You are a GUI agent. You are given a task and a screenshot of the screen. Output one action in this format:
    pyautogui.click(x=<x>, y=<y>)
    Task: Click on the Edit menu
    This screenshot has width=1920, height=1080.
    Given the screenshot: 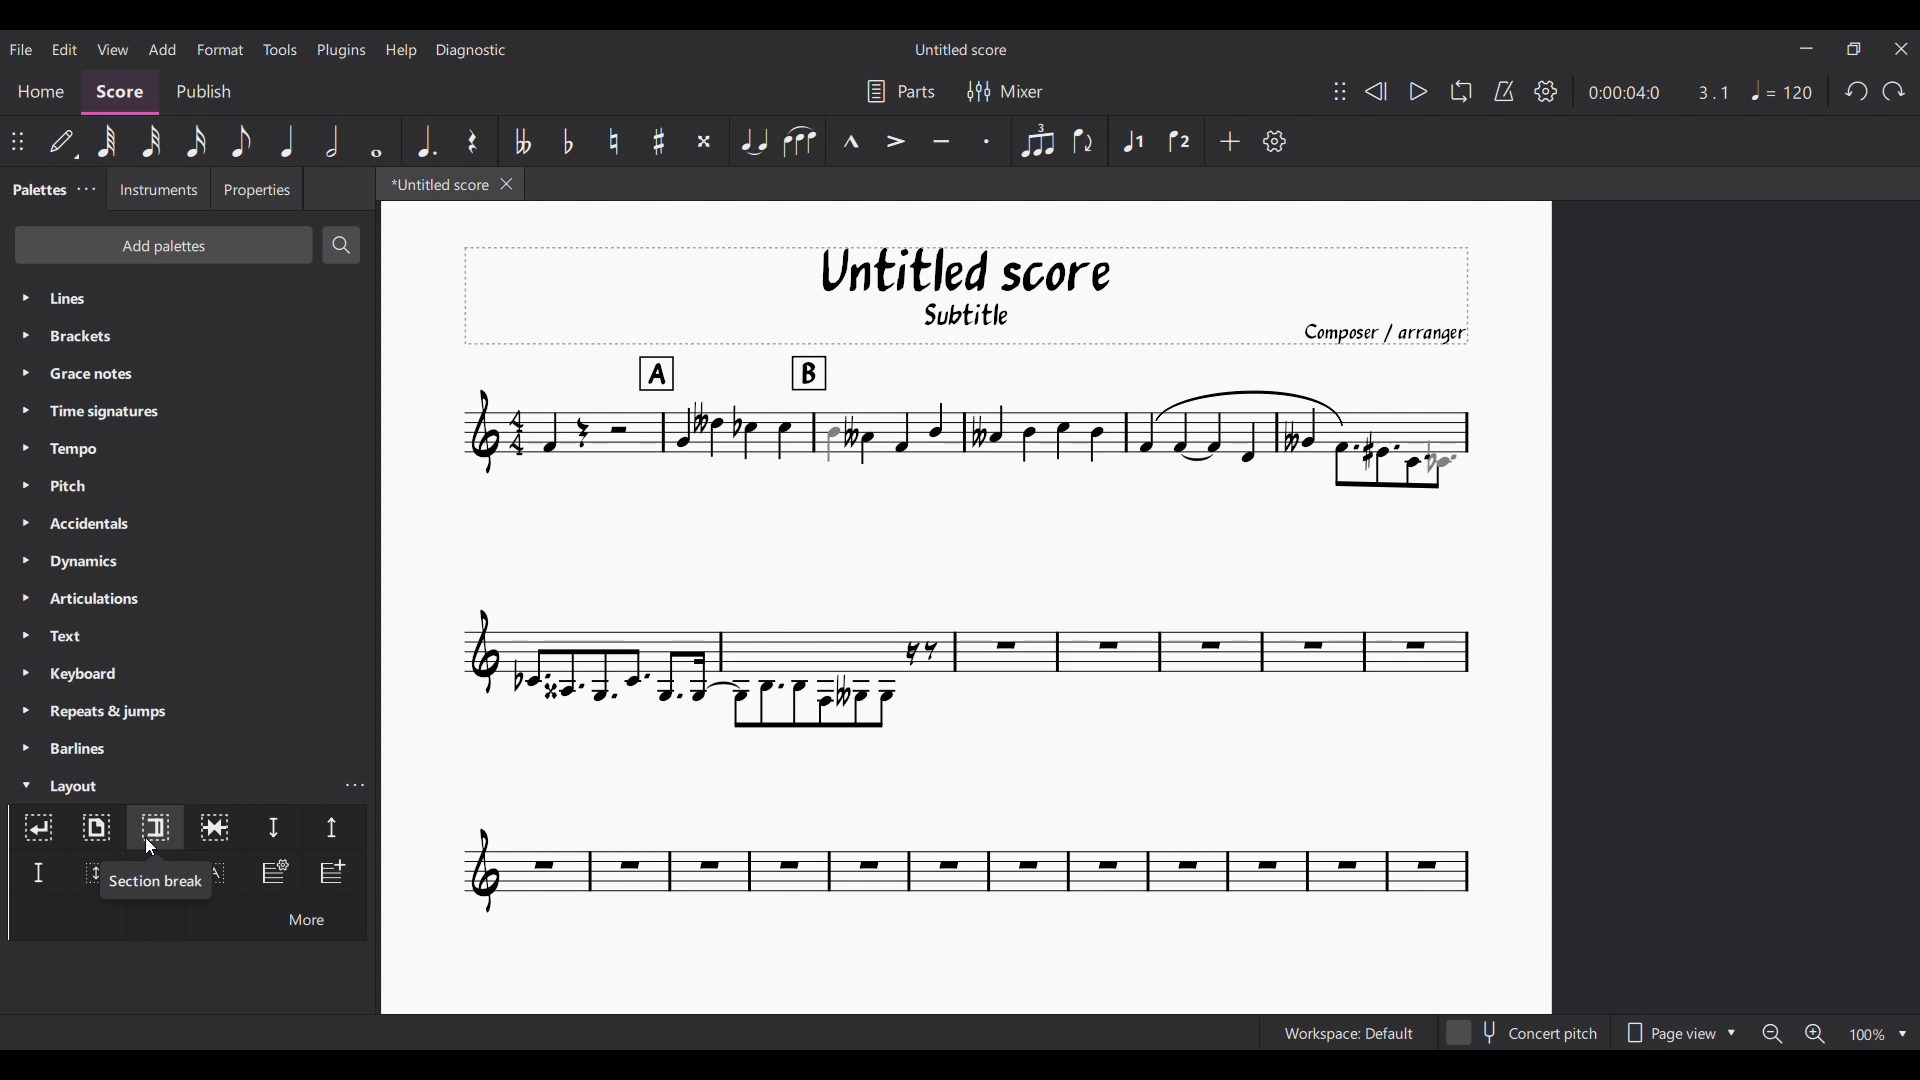 What is the action you would take?
    pyautogui.click(x=65, y=50)
    